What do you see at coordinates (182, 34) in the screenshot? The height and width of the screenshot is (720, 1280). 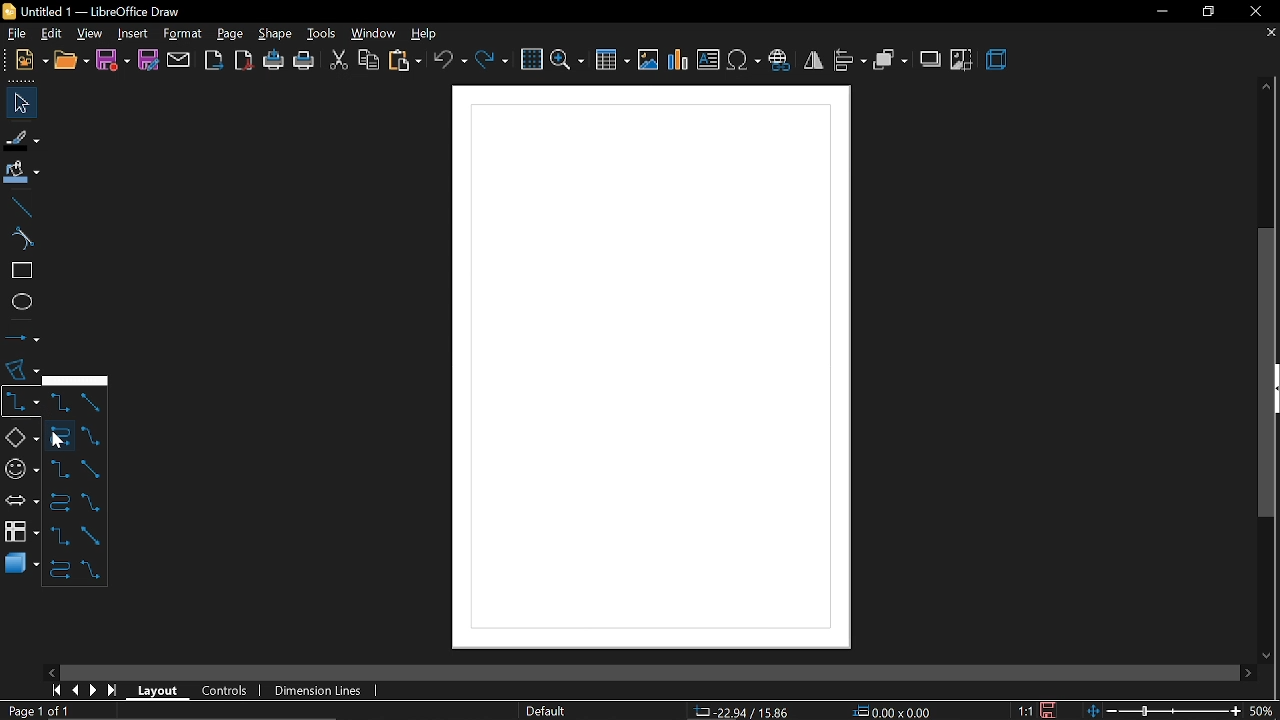 I see `format` at bounding box center [182, 34].